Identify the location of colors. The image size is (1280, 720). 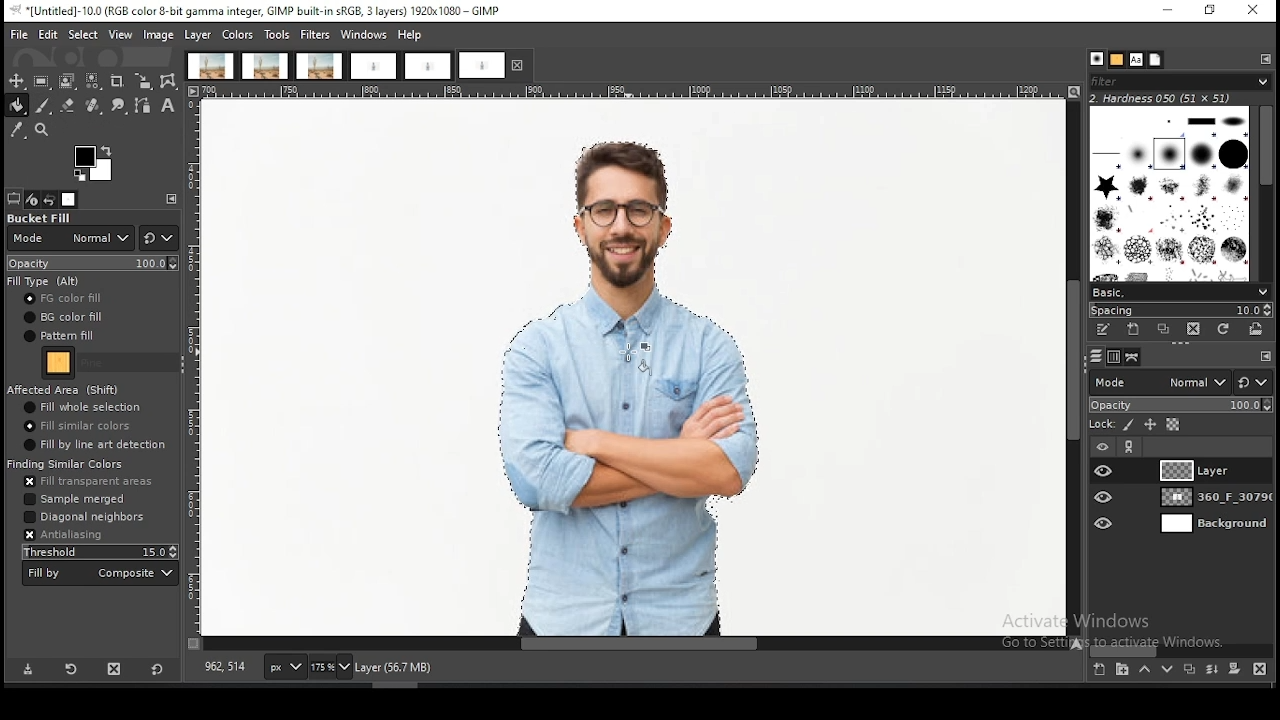
(95, 164).